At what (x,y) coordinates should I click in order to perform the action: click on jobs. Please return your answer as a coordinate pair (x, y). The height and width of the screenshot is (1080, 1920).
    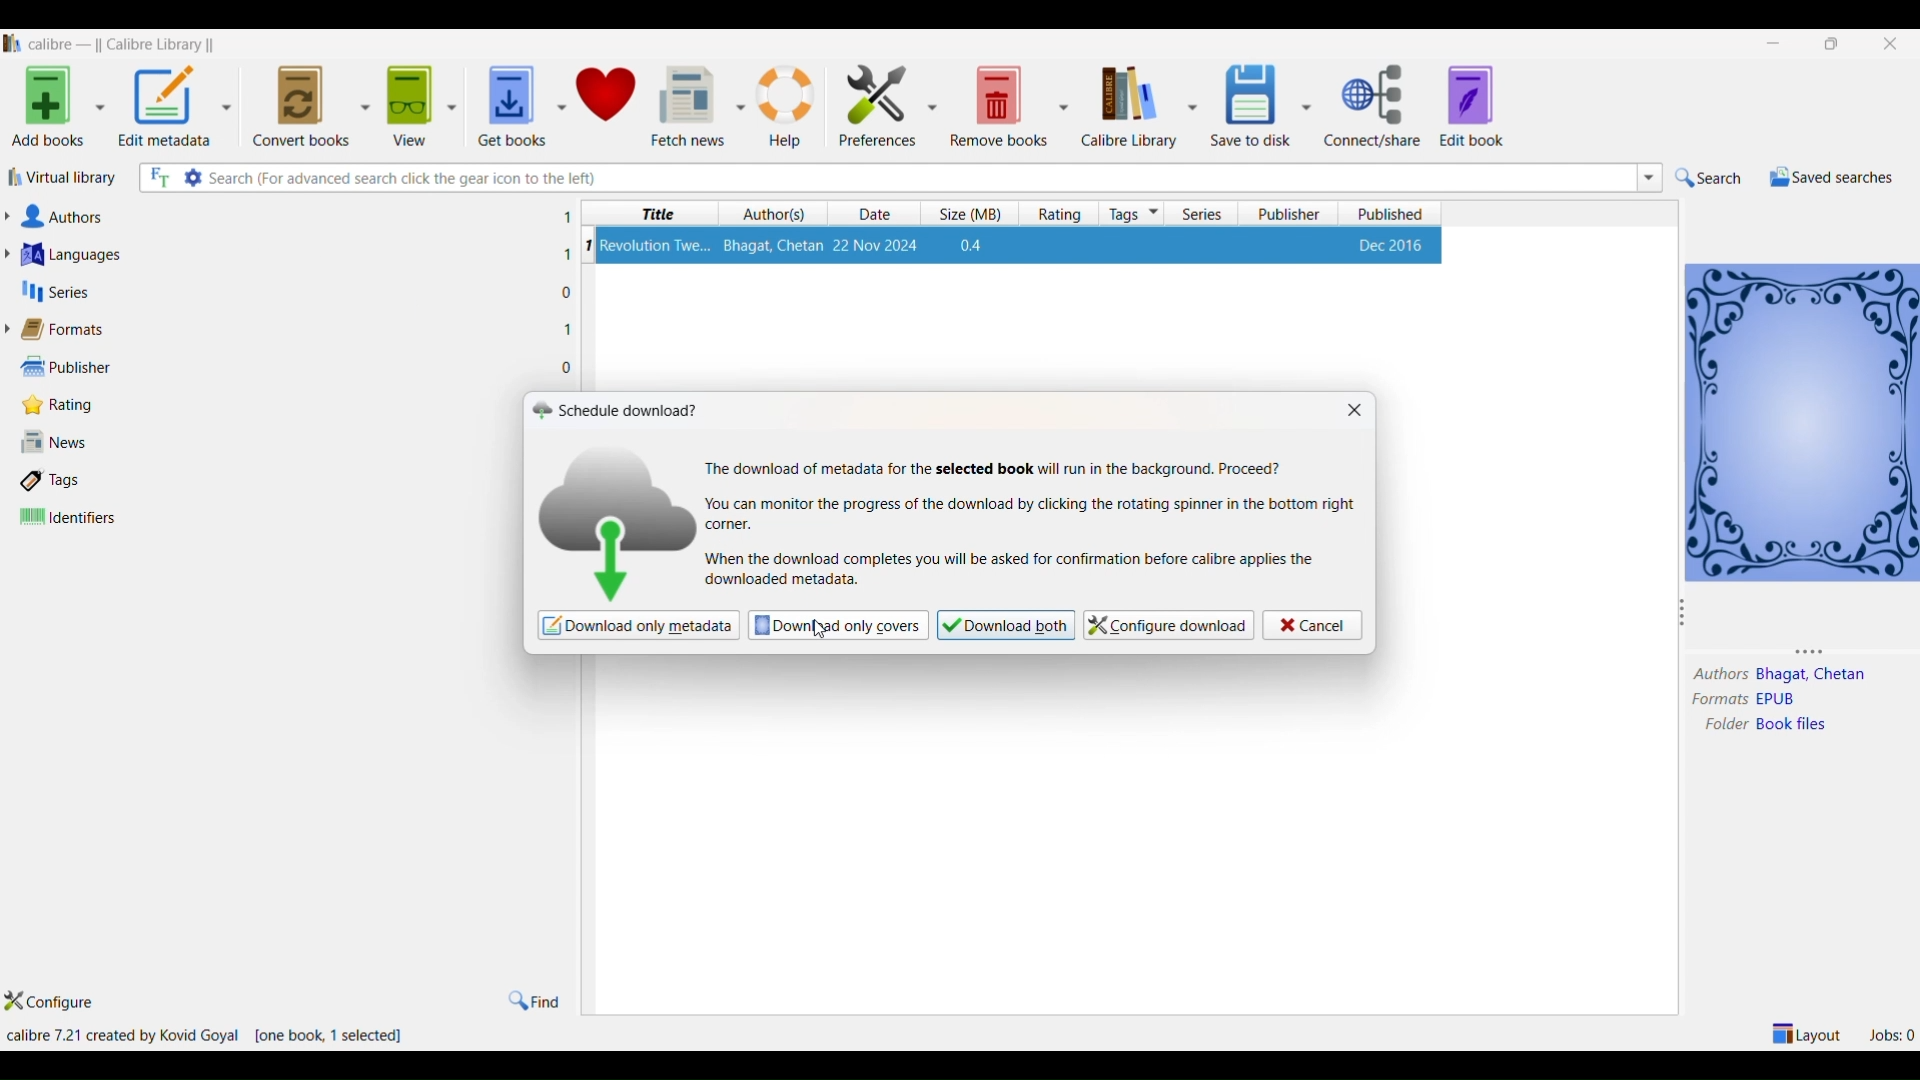
    Looking at the image, I should click on (1891, 1032).